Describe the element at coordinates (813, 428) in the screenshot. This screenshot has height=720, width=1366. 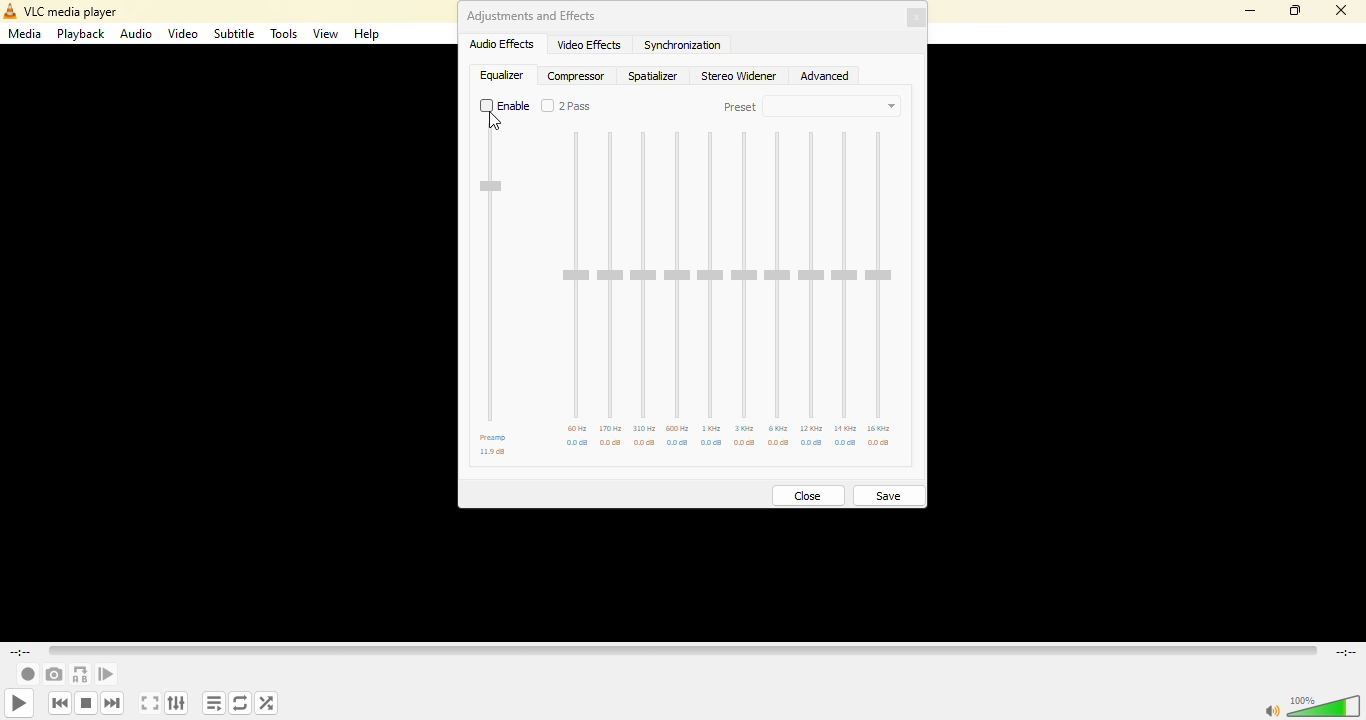
I see `12 khz` at that location.